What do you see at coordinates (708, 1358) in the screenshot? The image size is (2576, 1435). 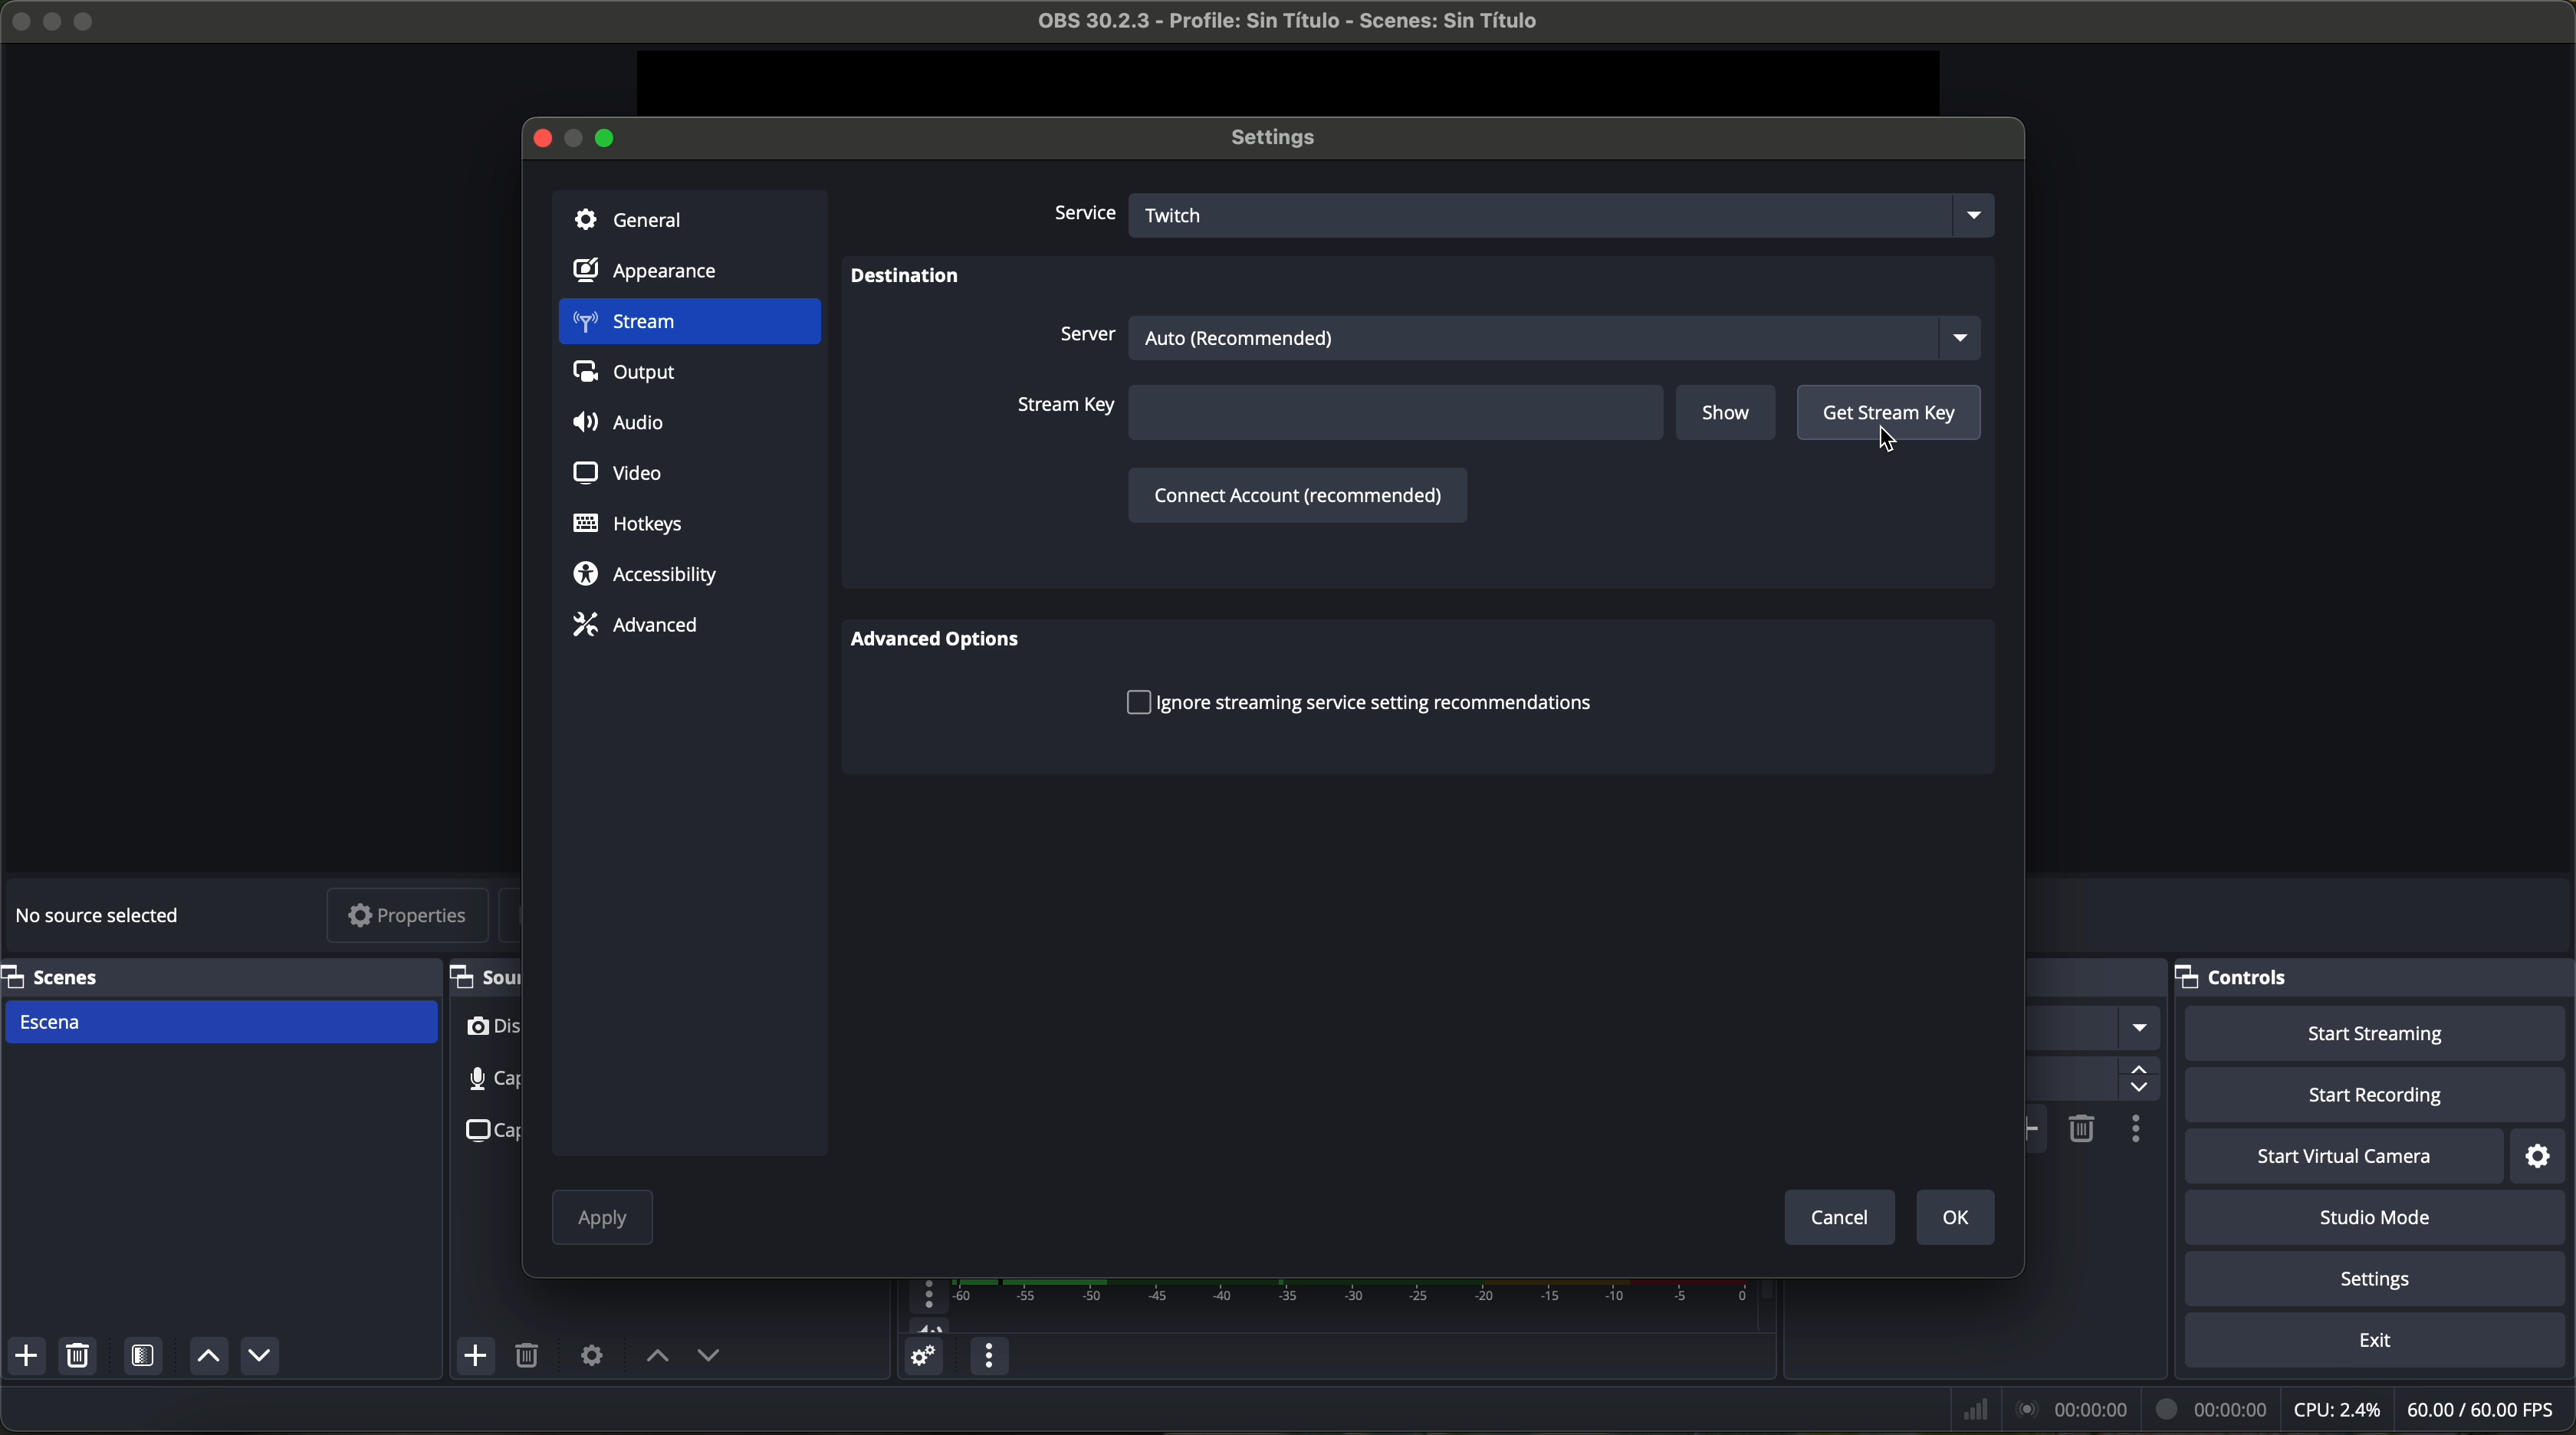 I see `move source down` at bounding box center [708, 1358].